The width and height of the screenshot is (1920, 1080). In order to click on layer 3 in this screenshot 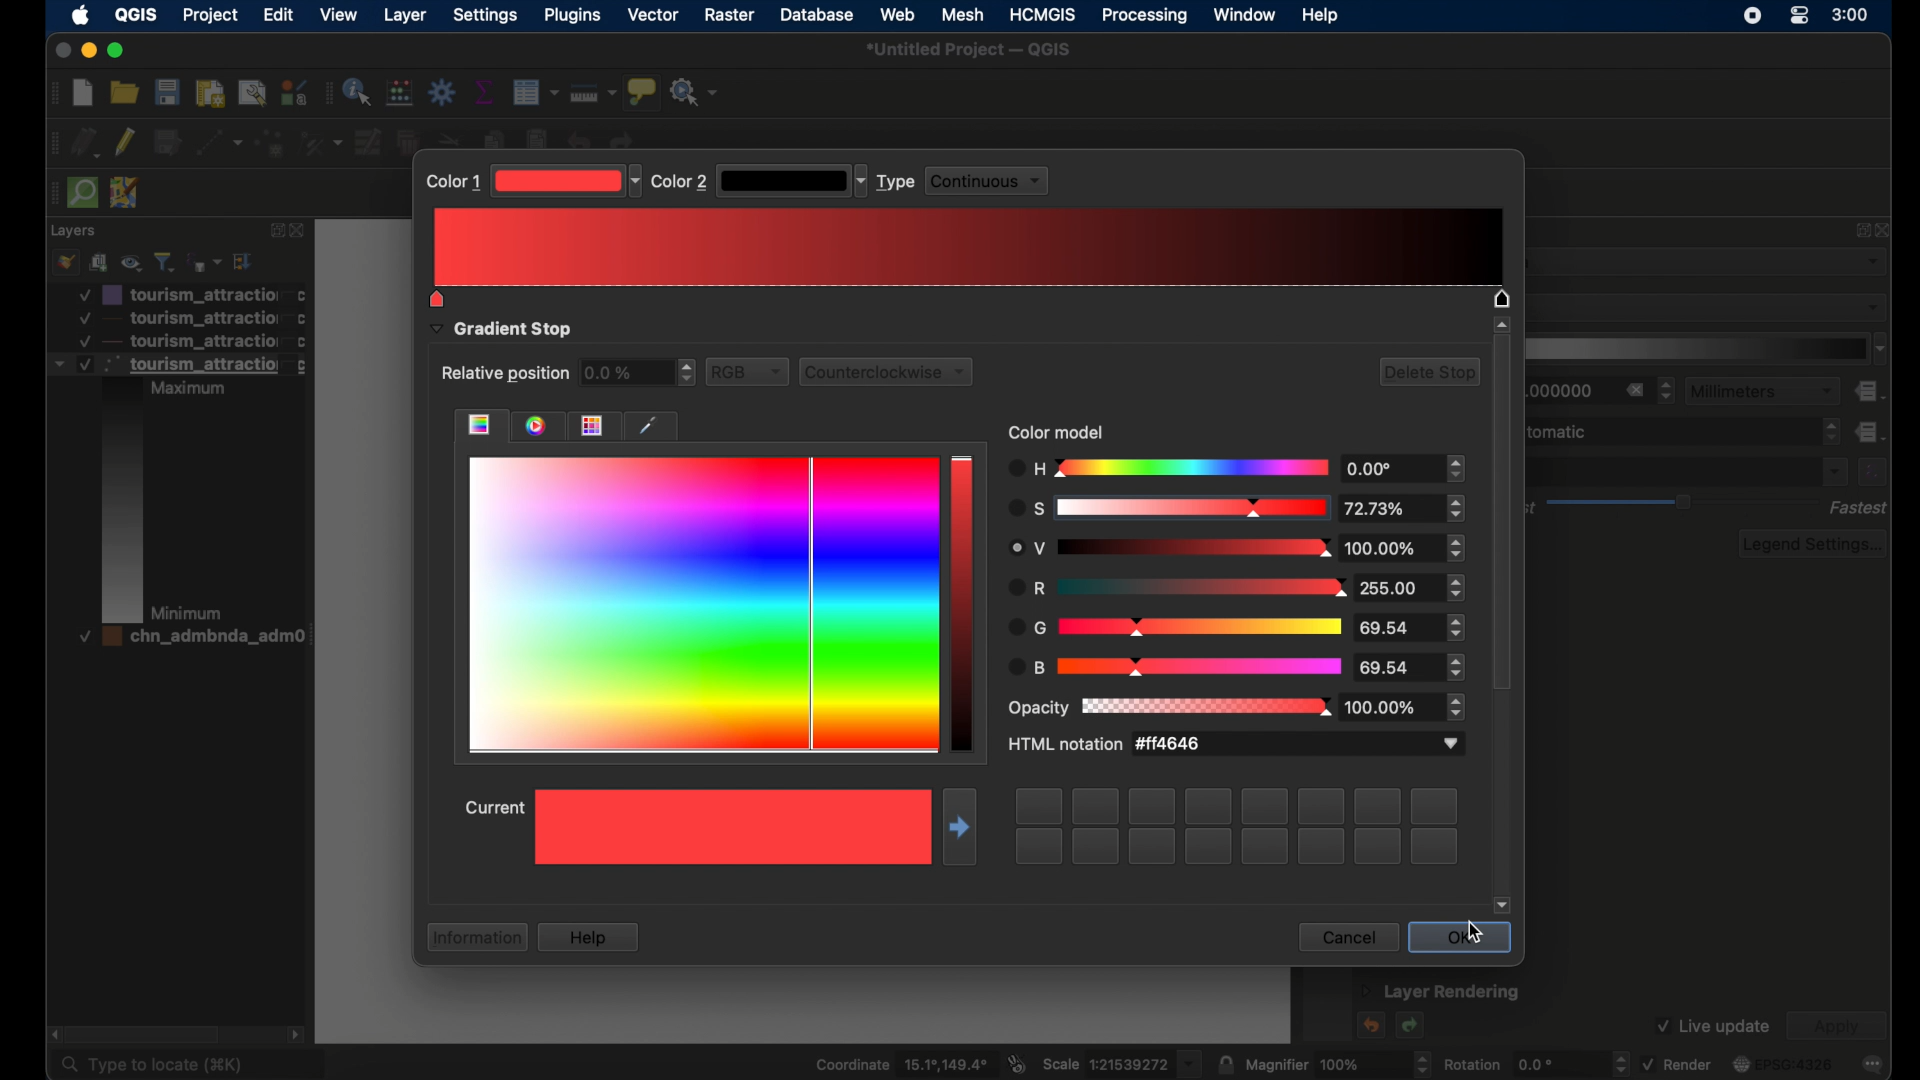, I will do `click(179, 341)`.